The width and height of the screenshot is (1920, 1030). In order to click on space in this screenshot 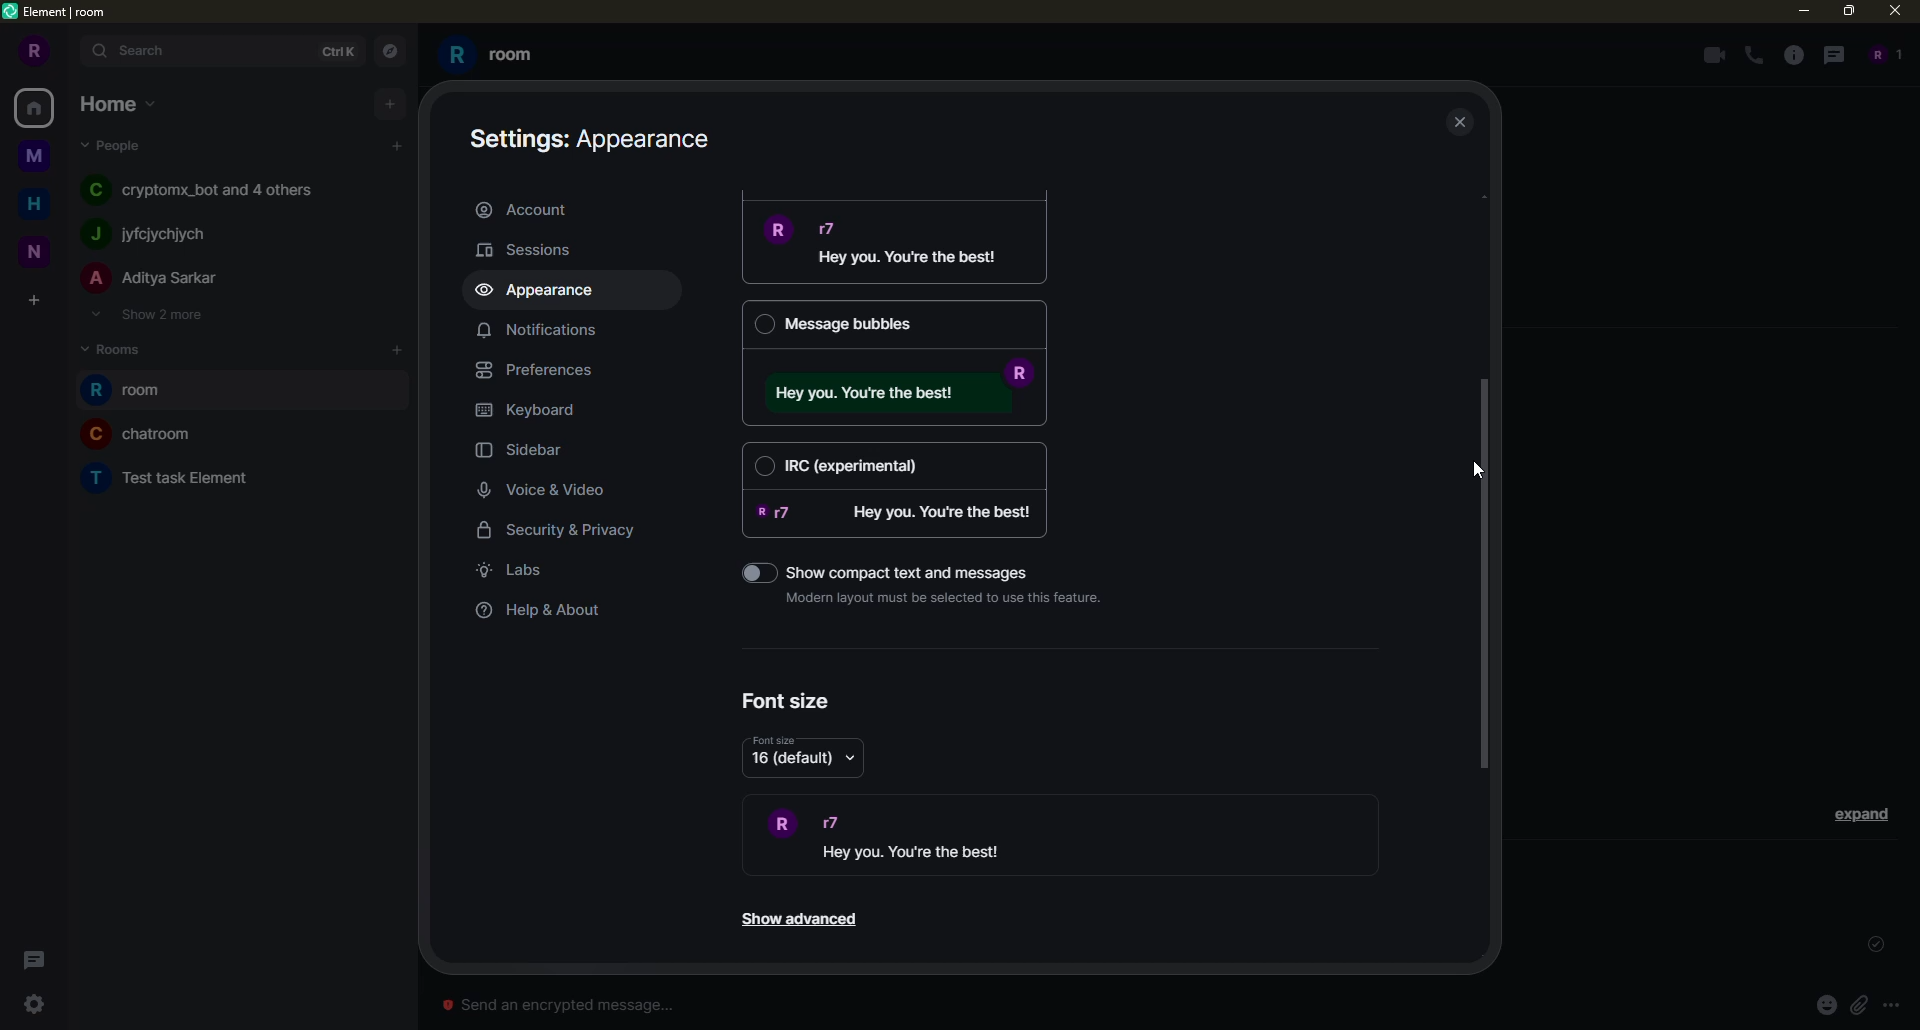, I will do `click(36, 157)`.